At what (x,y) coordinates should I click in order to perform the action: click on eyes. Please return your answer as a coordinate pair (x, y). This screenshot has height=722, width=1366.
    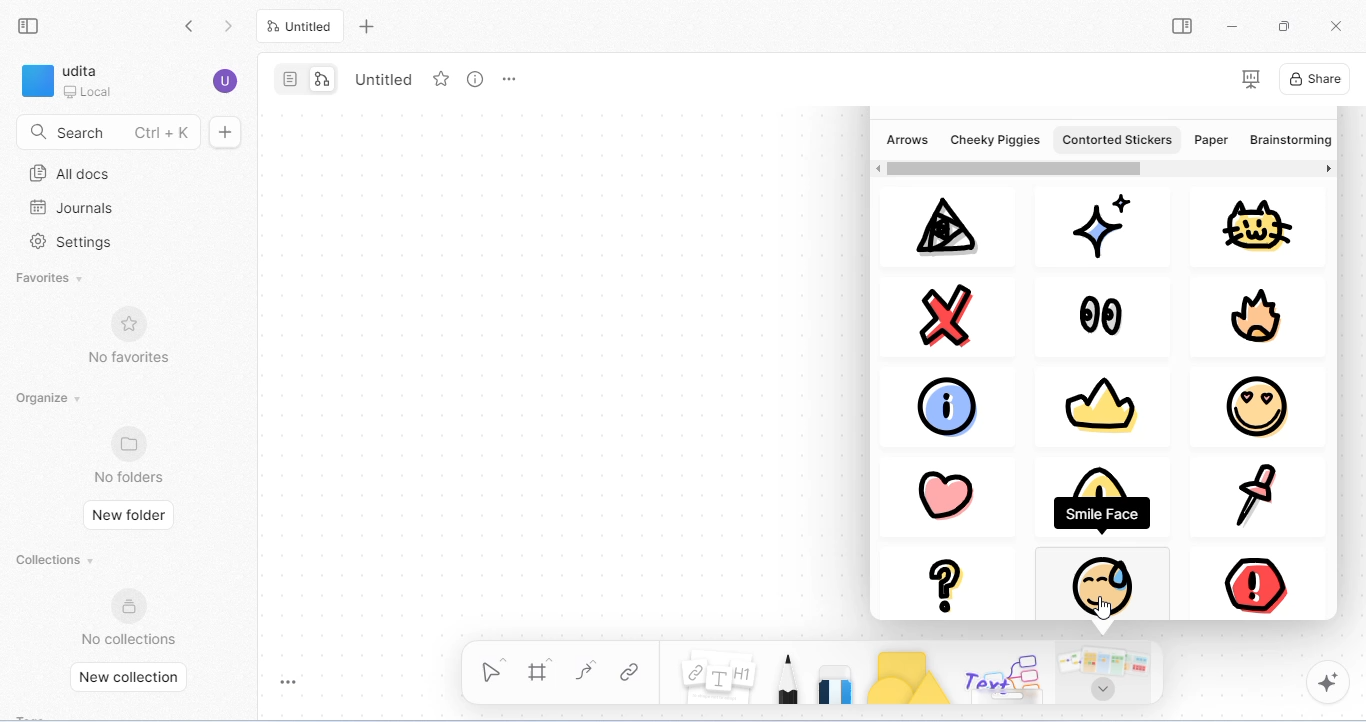
    Looking at the image, I should click on (1101, 314).